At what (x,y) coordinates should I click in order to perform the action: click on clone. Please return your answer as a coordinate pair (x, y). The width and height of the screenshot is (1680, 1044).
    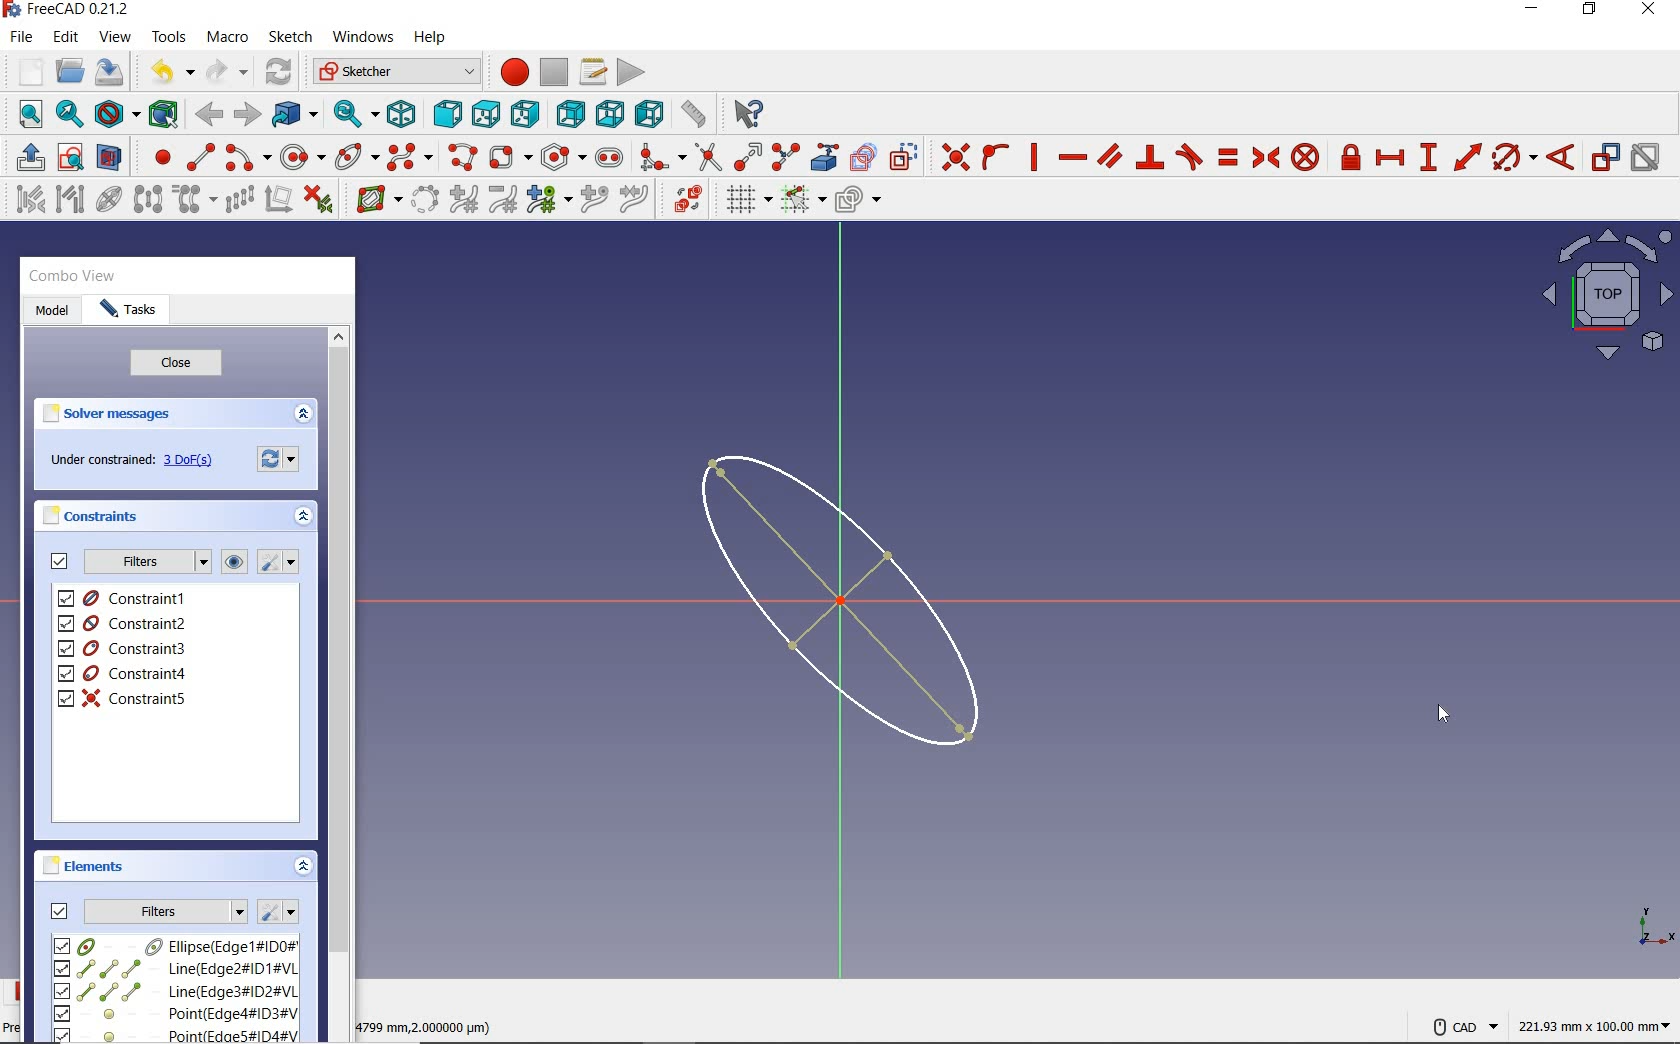
    Looking at the image, I should click on (192, 200).